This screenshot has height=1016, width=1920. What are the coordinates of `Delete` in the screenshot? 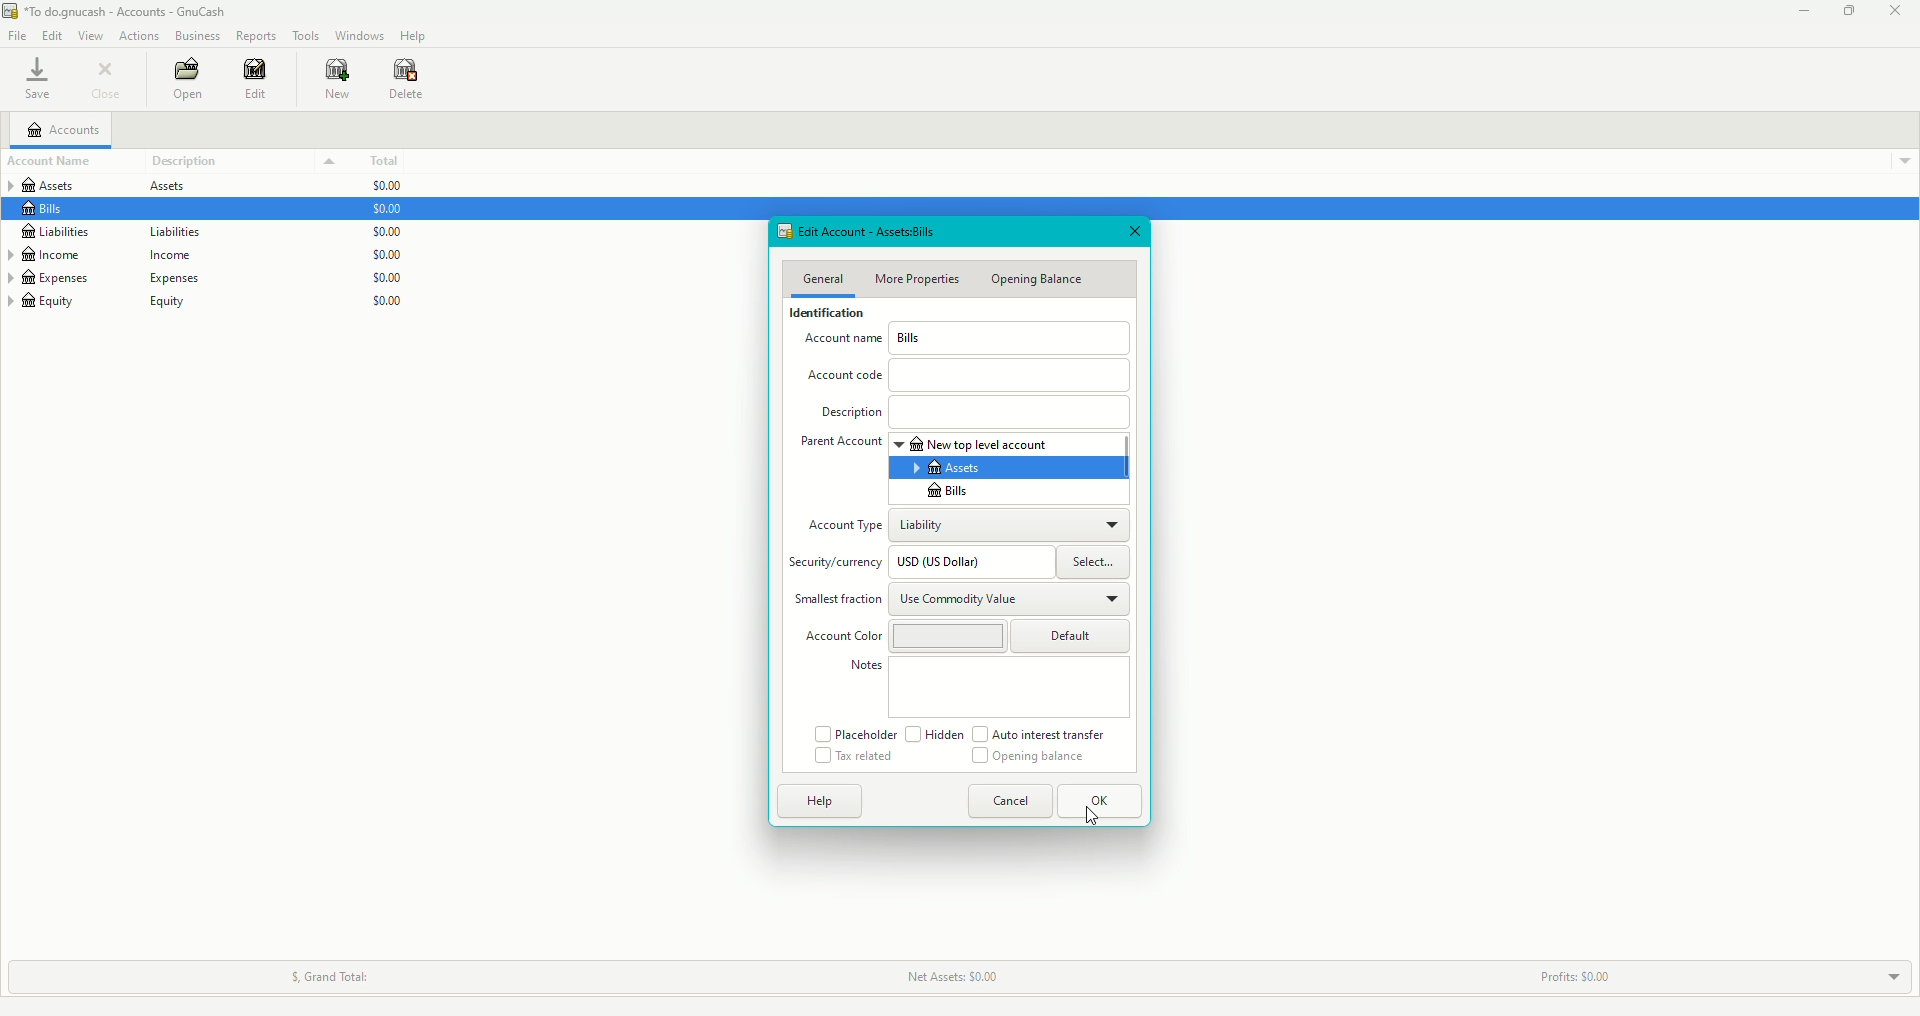 It's located at (408, 83).